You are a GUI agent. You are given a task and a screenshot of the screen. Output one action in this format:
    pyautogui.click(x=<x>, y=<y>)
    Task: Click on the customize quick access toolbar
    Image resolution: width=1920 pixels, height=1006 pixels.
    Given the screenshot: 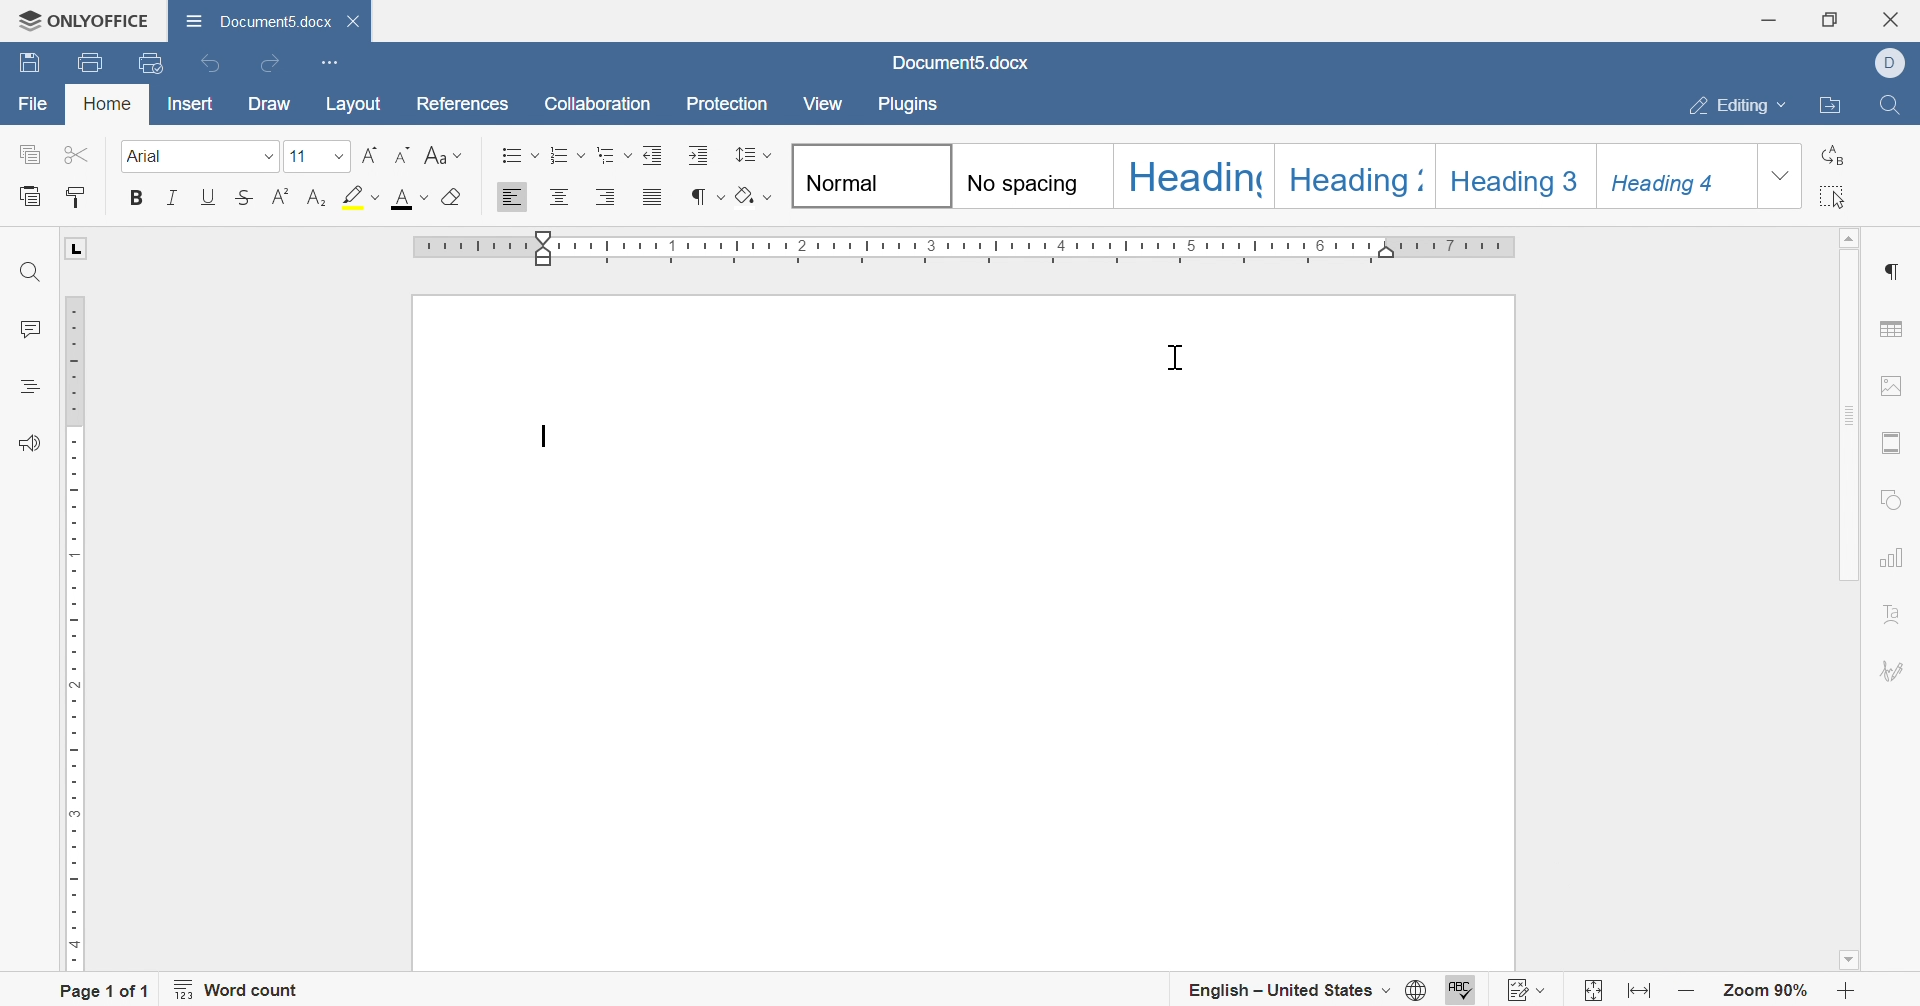 What is the action you would take?
    pyautogui.click(x=331, y=62)
    